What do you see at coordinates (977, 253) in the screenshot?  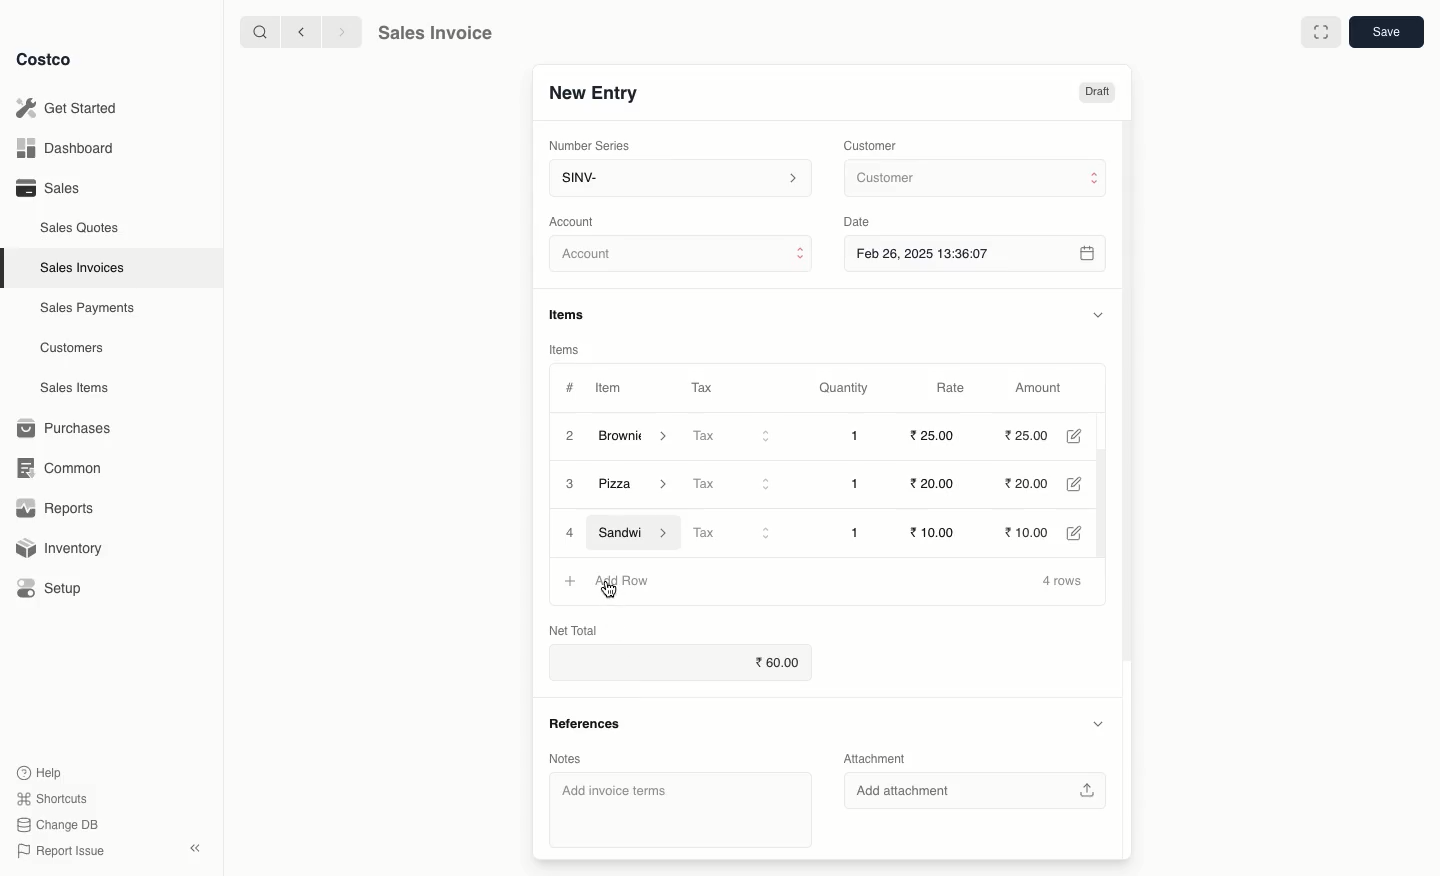 I see `Feb 26, 2025 13:36:07` at bounding box center [977, 253].